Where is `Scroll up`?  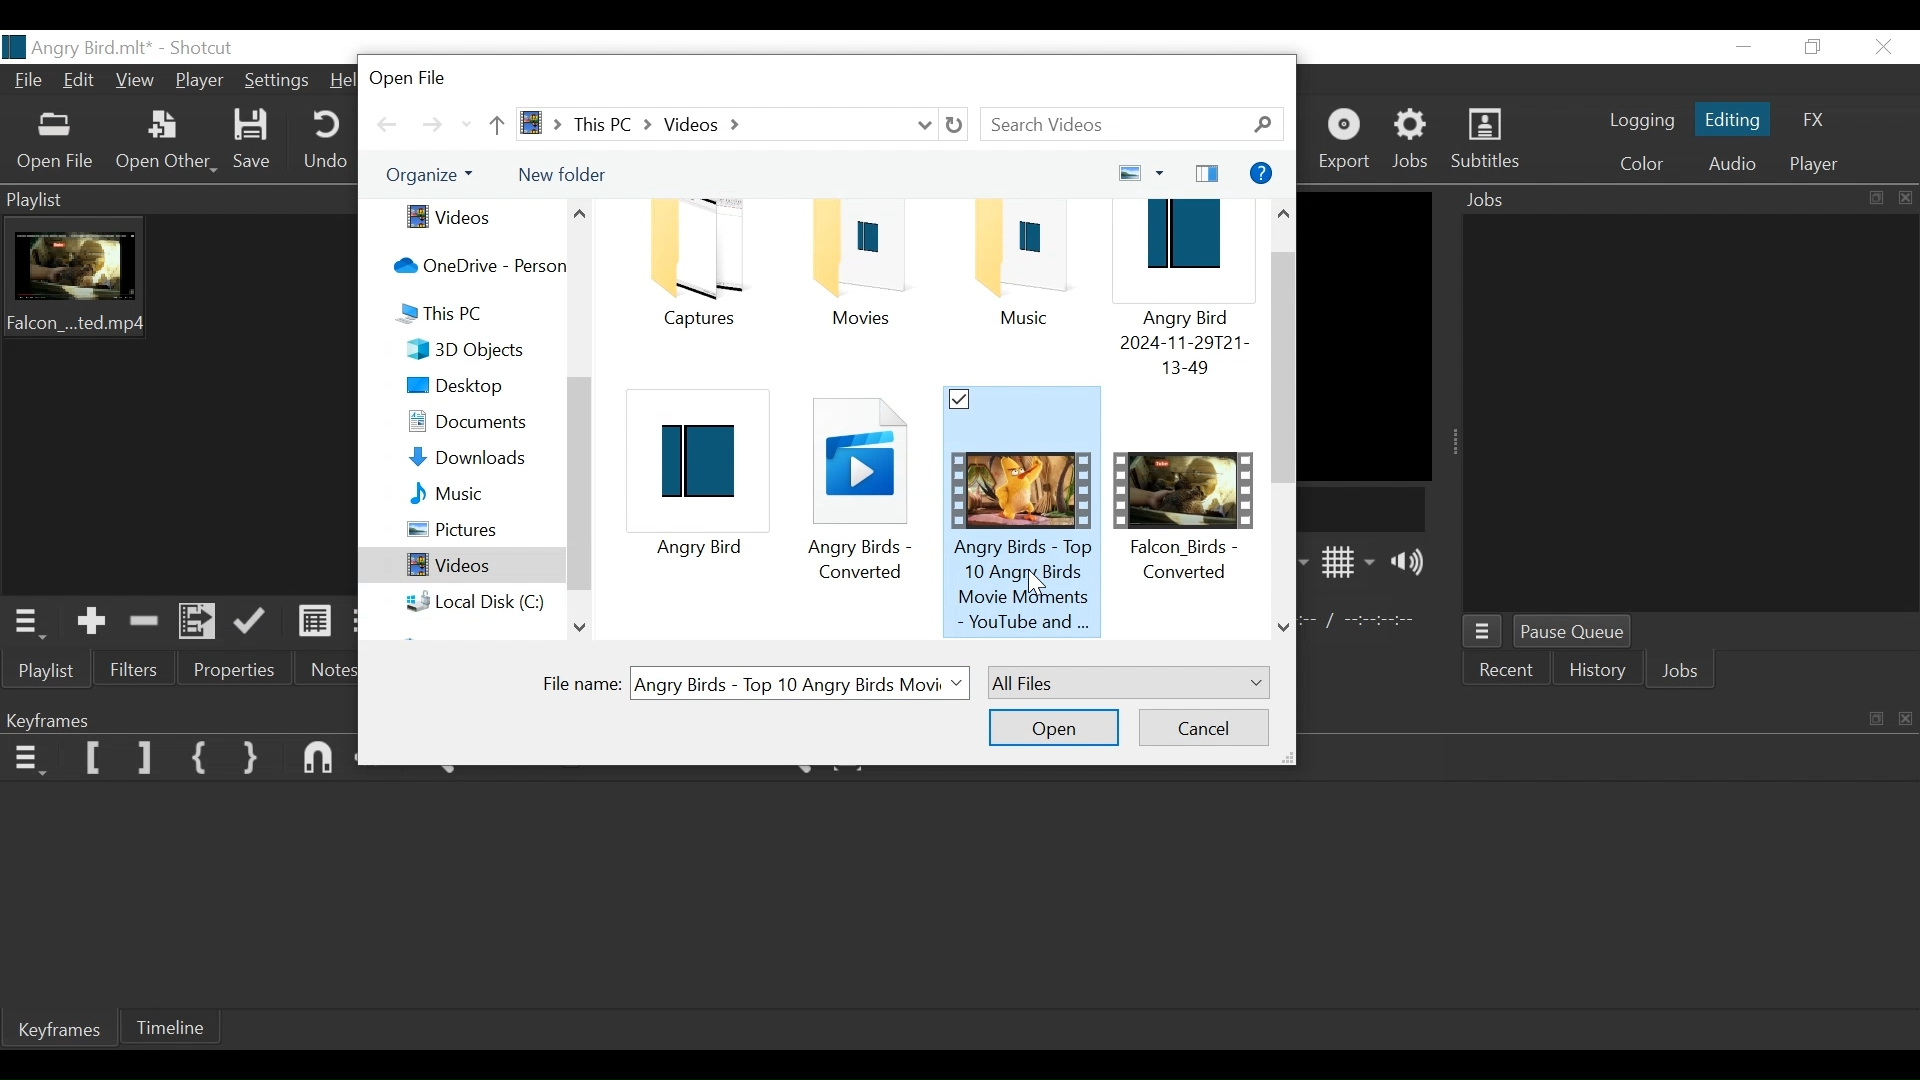
Scroll up is located at coordinates (577, 212).